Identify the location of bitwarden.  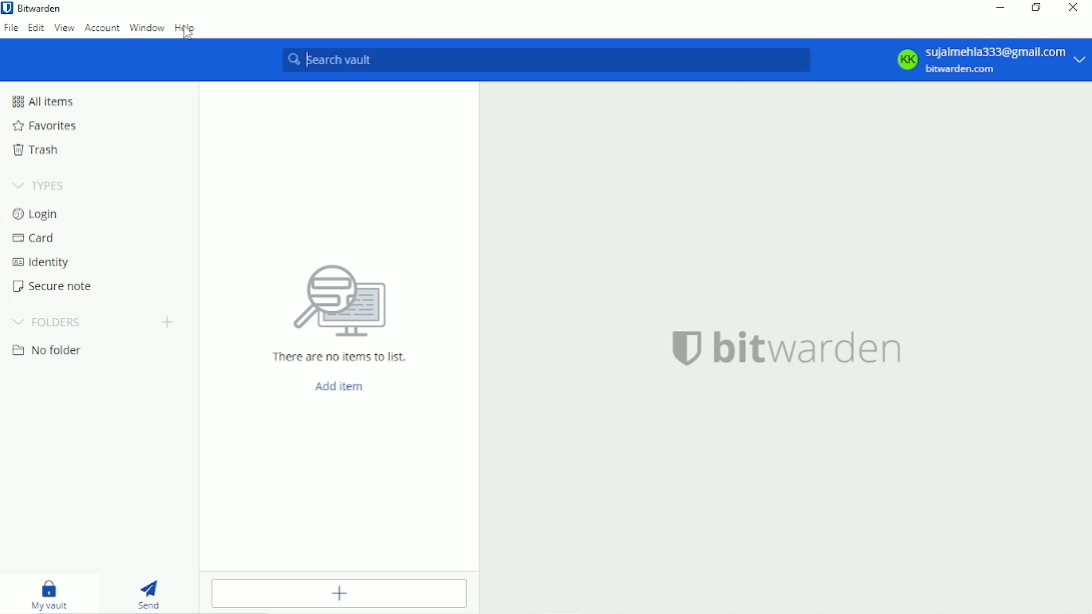
(812, 349).